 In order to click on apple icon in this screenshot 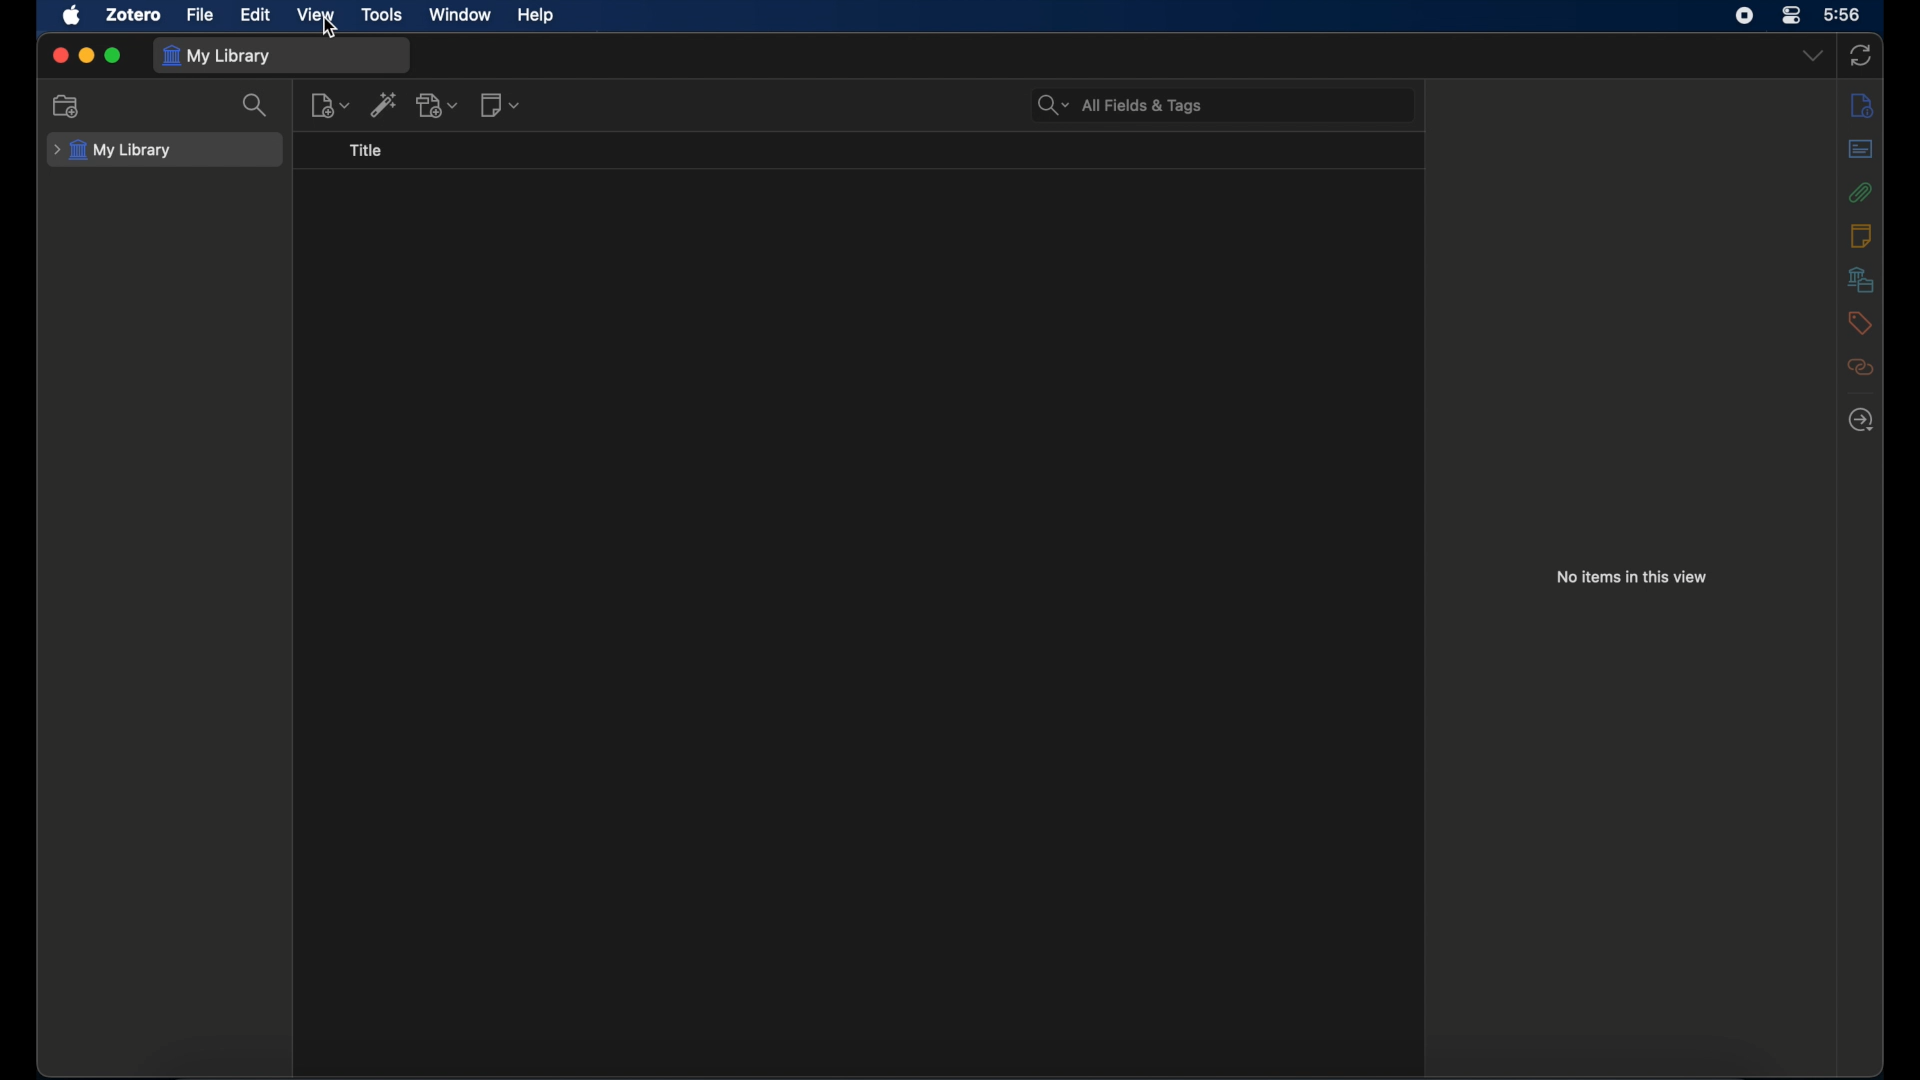, I will do `click(71, 15)`.